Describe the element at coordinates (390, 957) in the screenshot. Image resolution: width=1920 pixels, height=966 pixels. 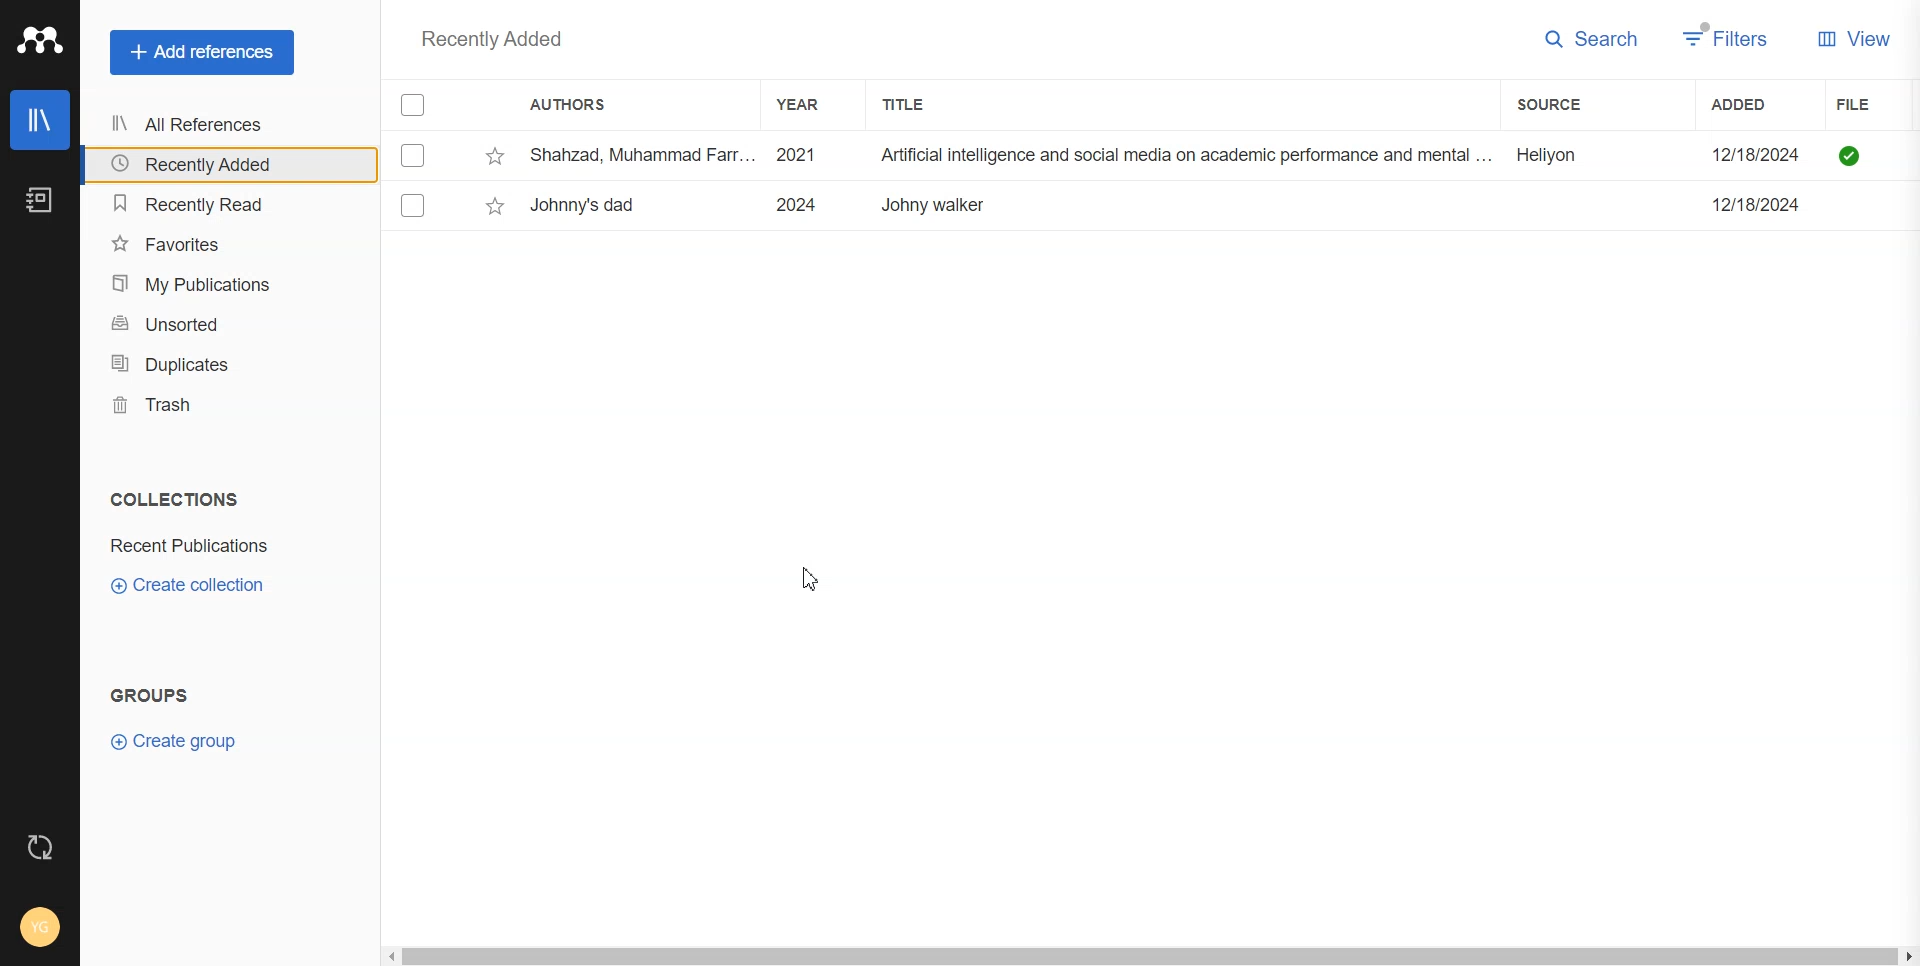
I see `scroll left` at that location.